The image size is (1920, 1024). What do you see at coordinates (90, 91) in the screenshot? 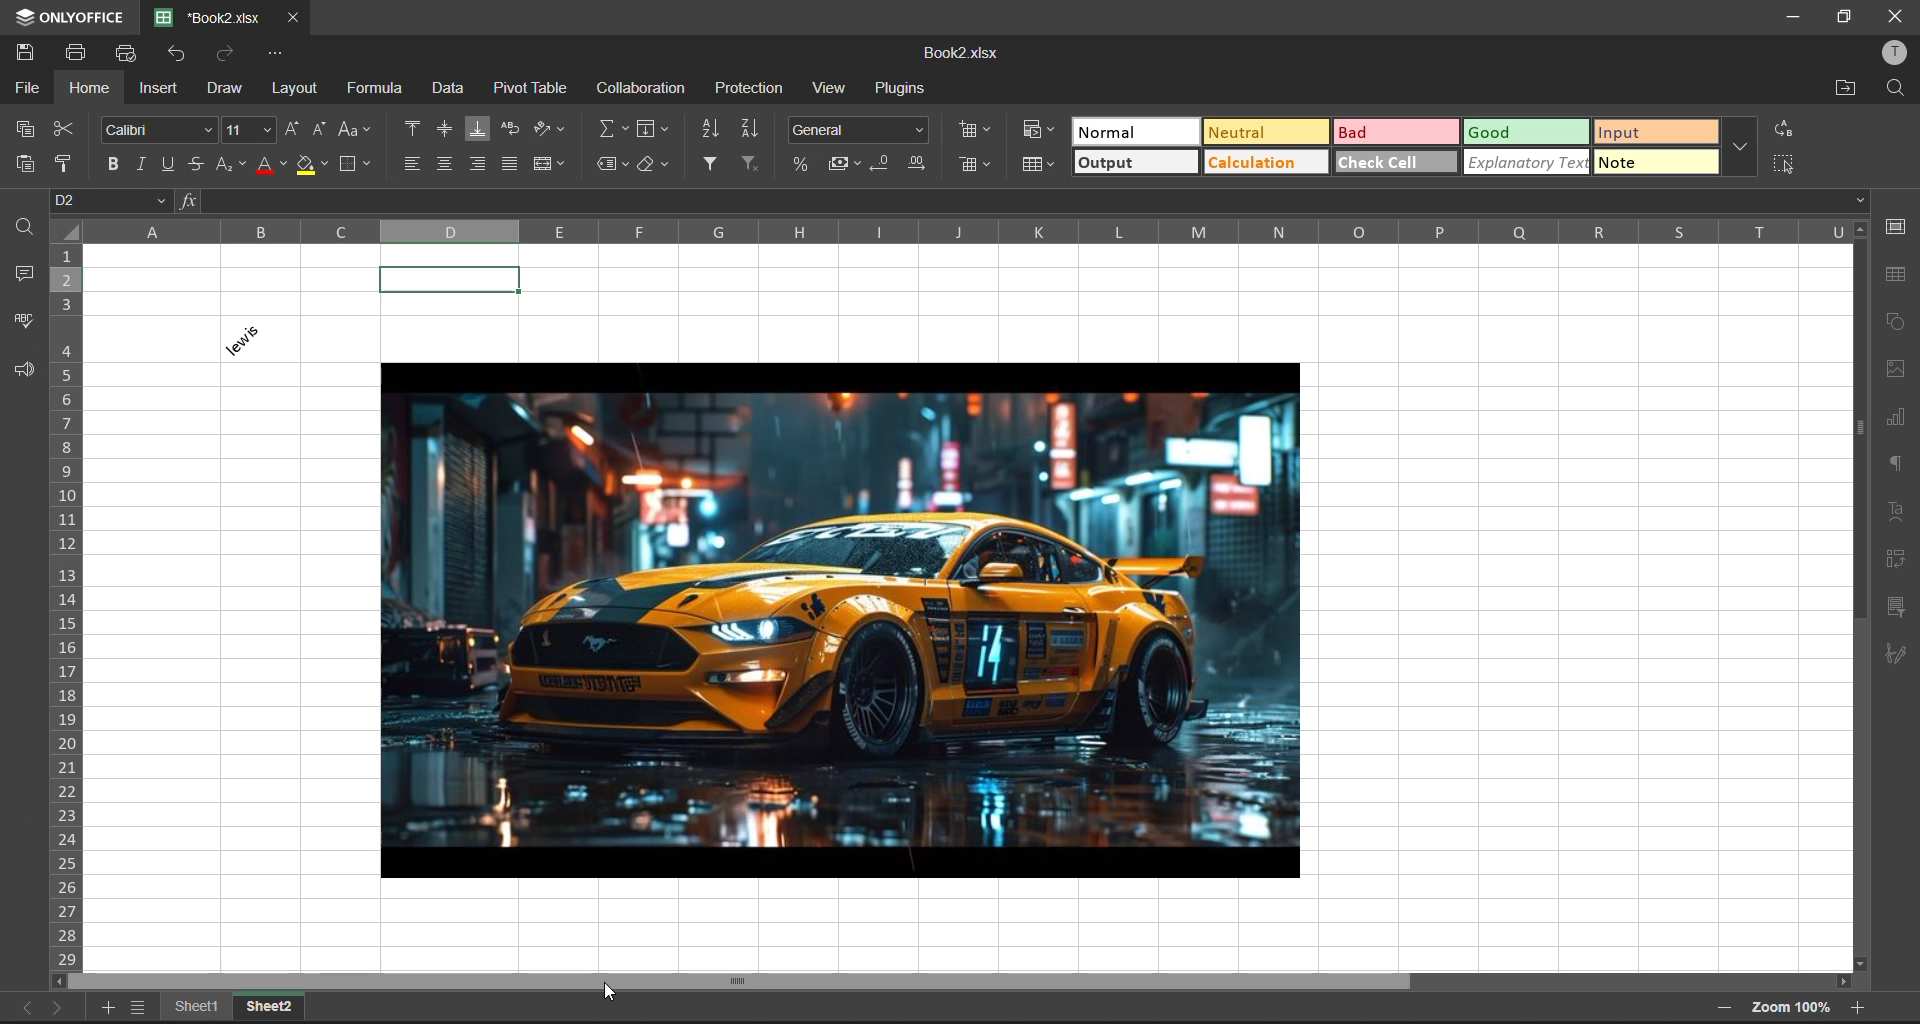
I see `home` at bounding box center [90, 91].